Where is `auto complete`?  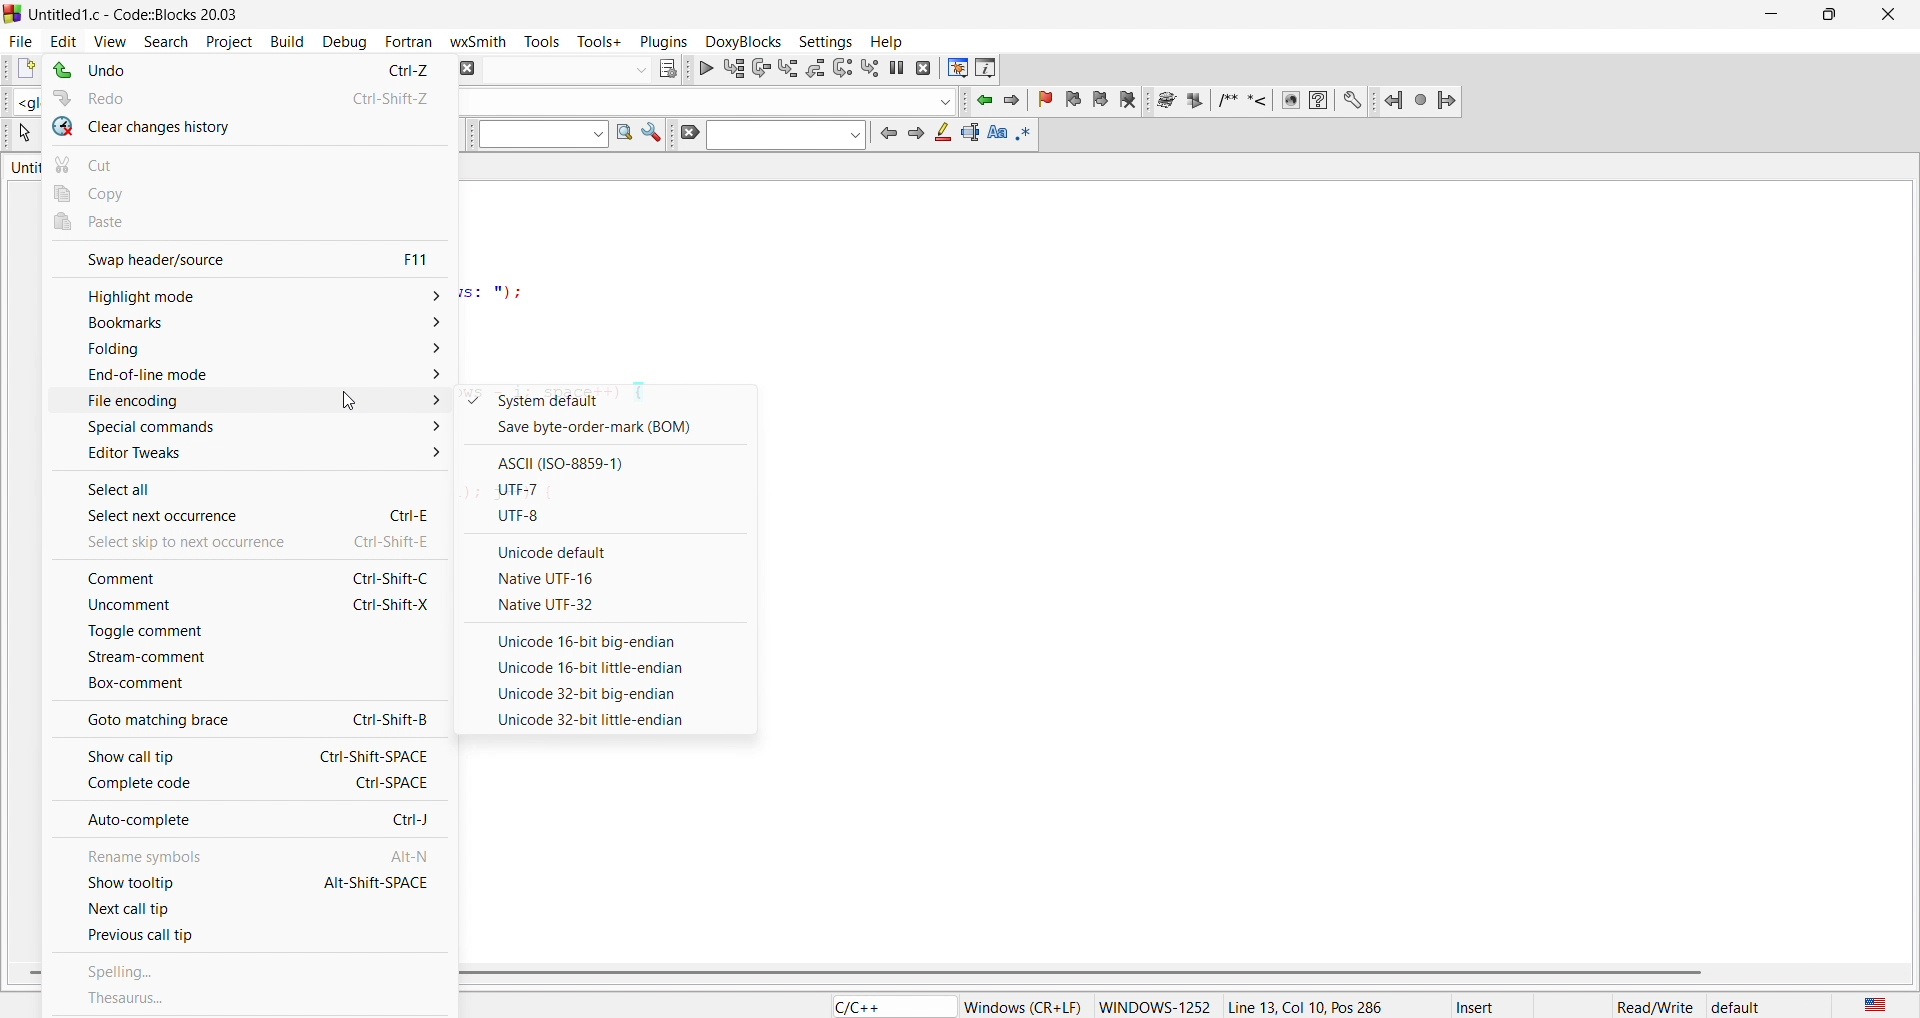 auto complete is located at coordinates (252, 820).